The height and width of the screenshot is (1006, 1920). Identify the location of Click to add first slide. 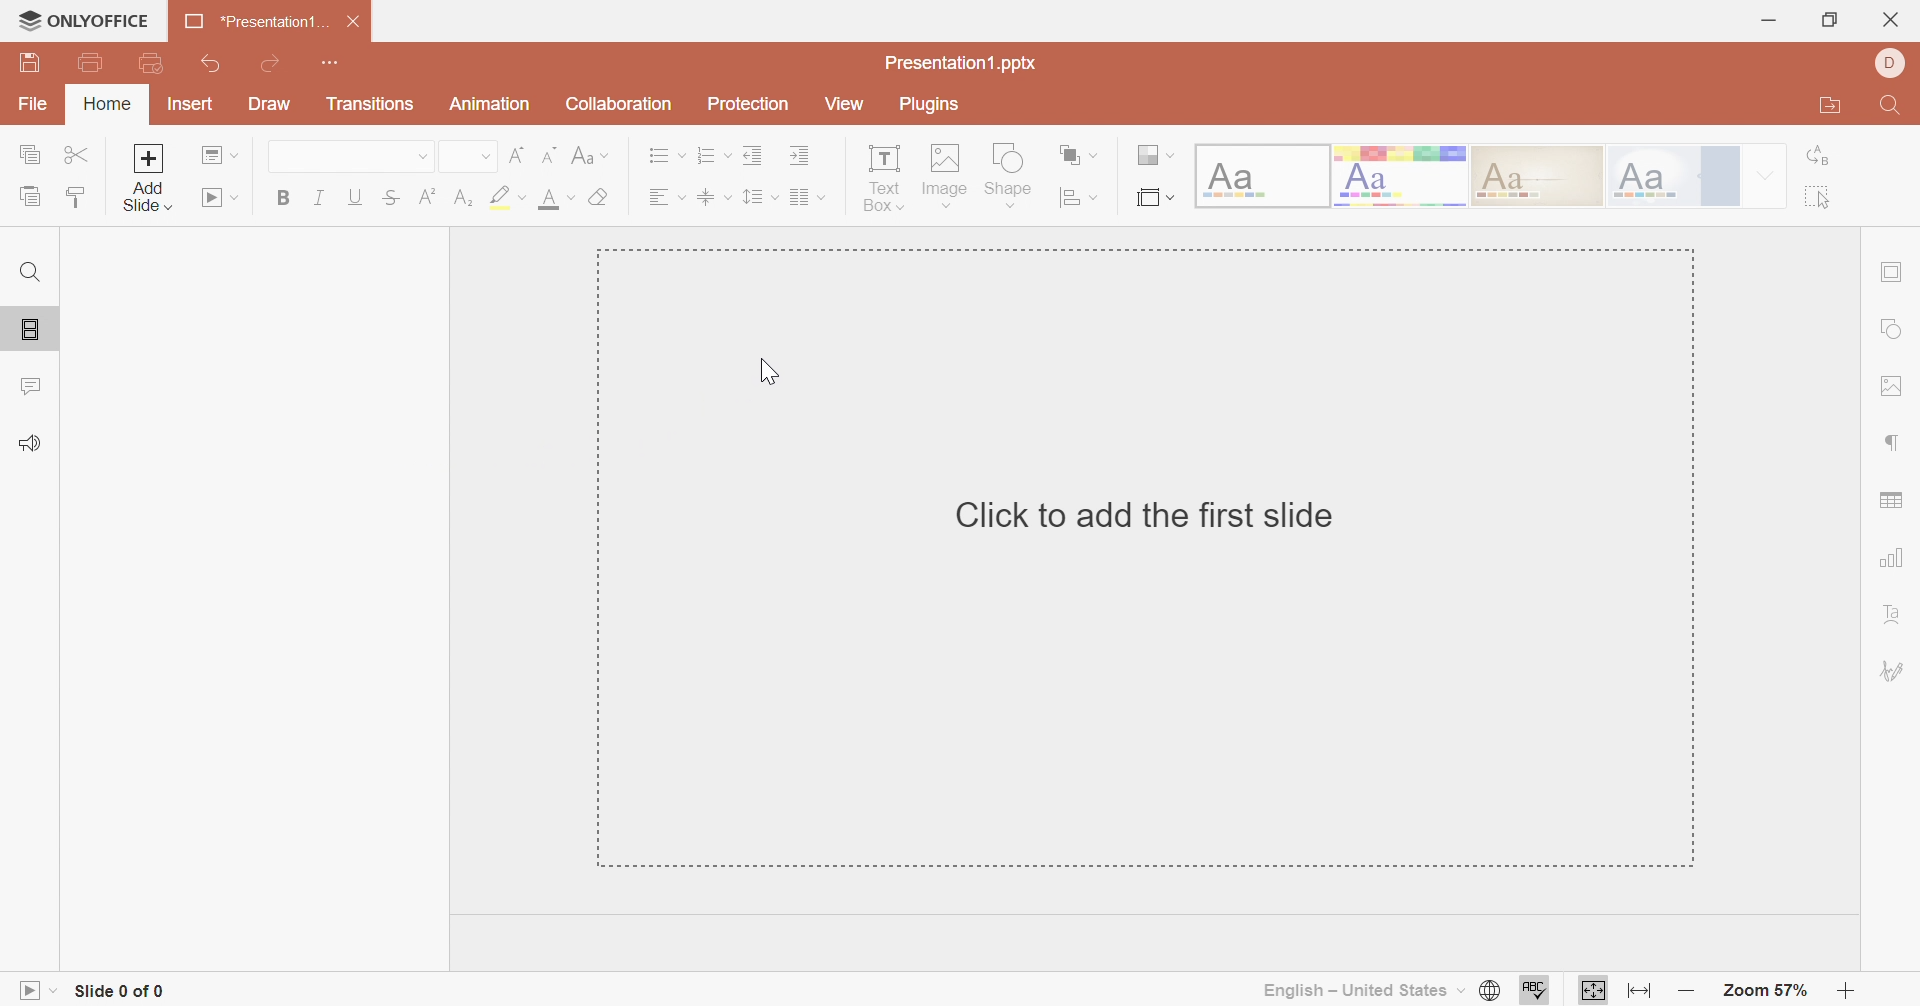
(1145, 514).